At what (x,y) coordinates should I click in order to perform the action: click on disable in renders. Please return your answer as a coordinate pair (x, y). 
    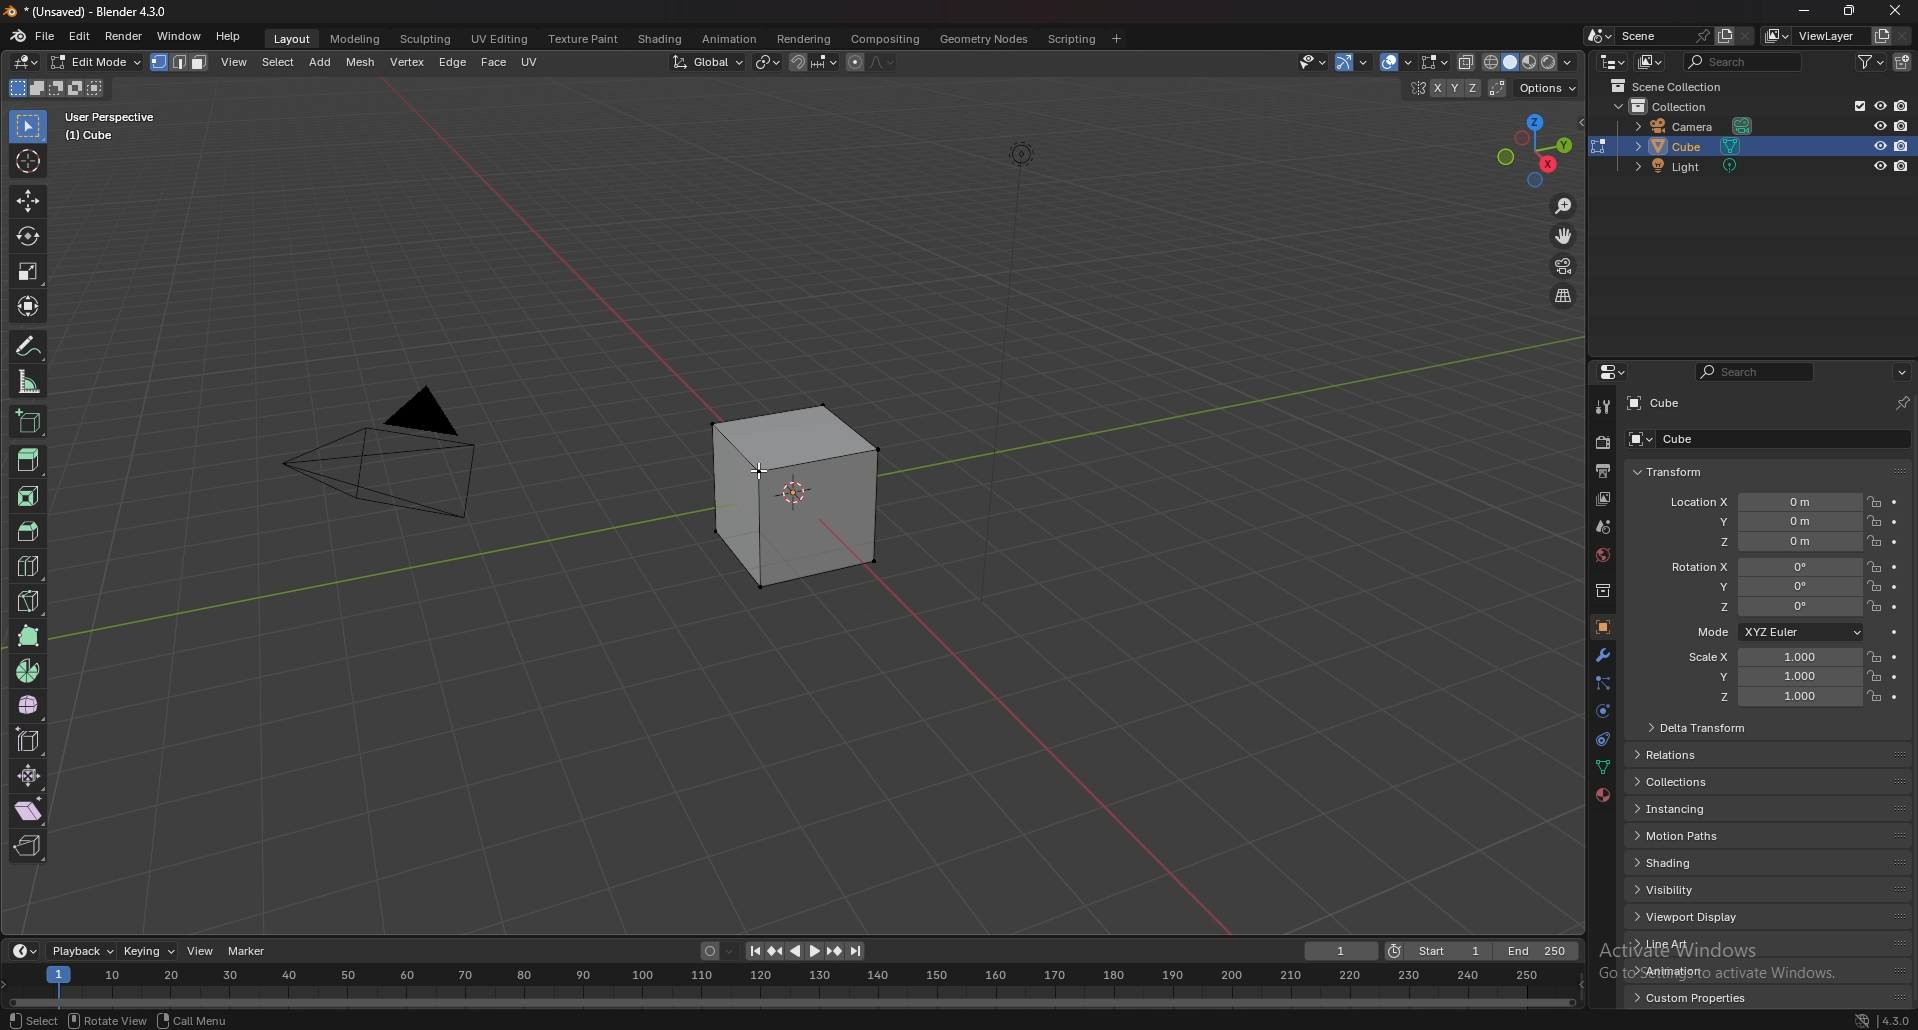
    Looking at the image, I should click on (1902, 146).